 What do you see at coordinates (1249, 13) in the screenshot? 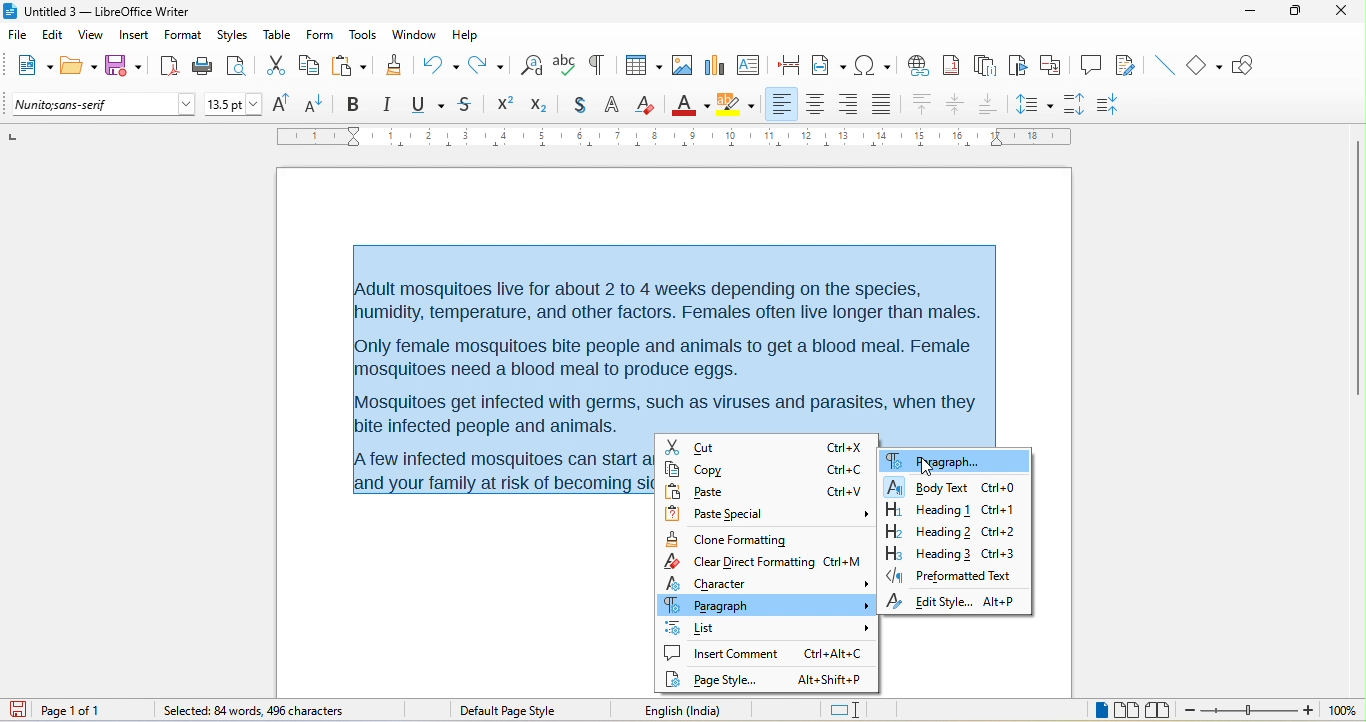
I see `minimize` at bounding box center [1249, 13].